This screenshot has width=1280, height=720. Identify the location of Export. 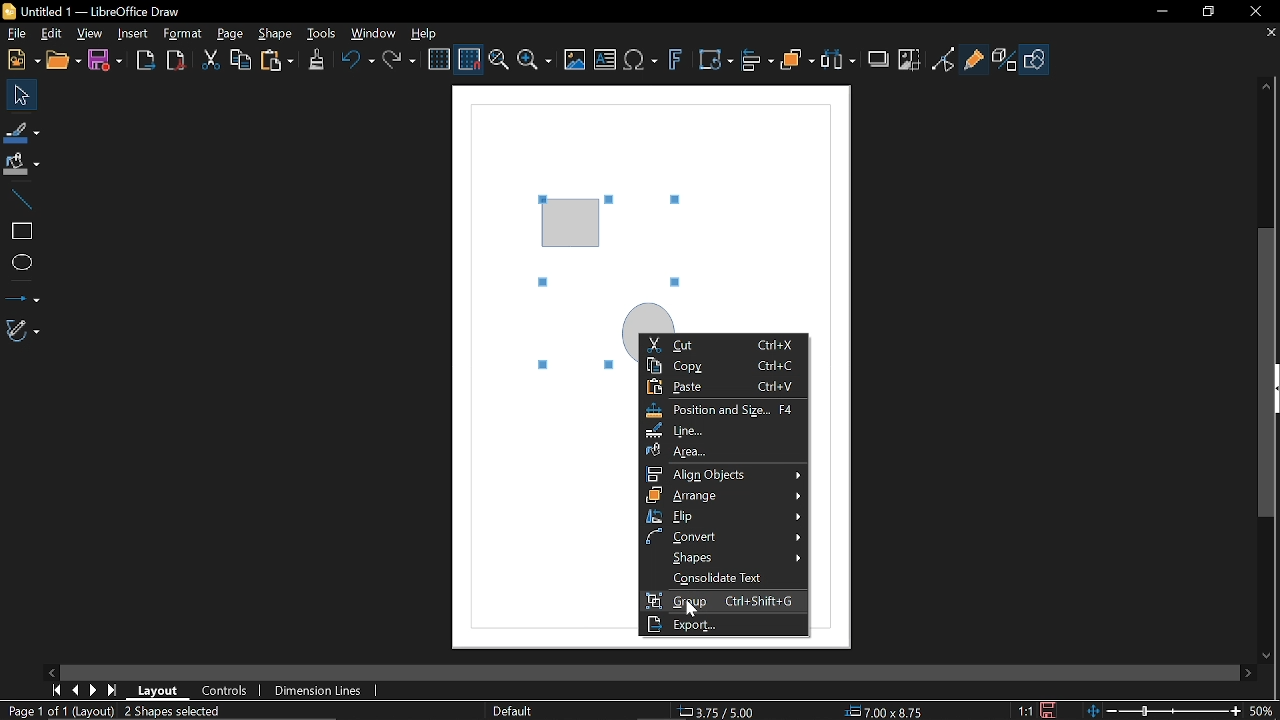
(145, 63).